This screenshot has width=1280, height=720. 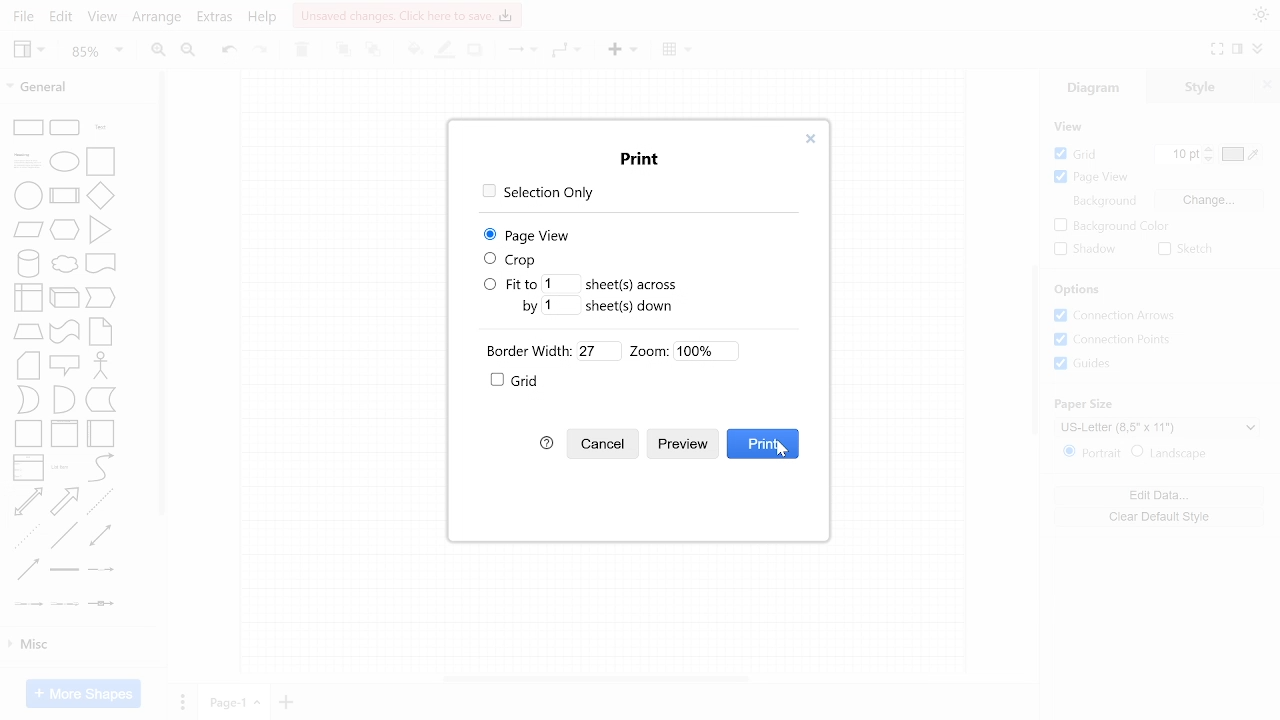 What do you see at coordinates (189, 49) in the screenshot?
I see `Zoom out` at bounding box center [189, 49].